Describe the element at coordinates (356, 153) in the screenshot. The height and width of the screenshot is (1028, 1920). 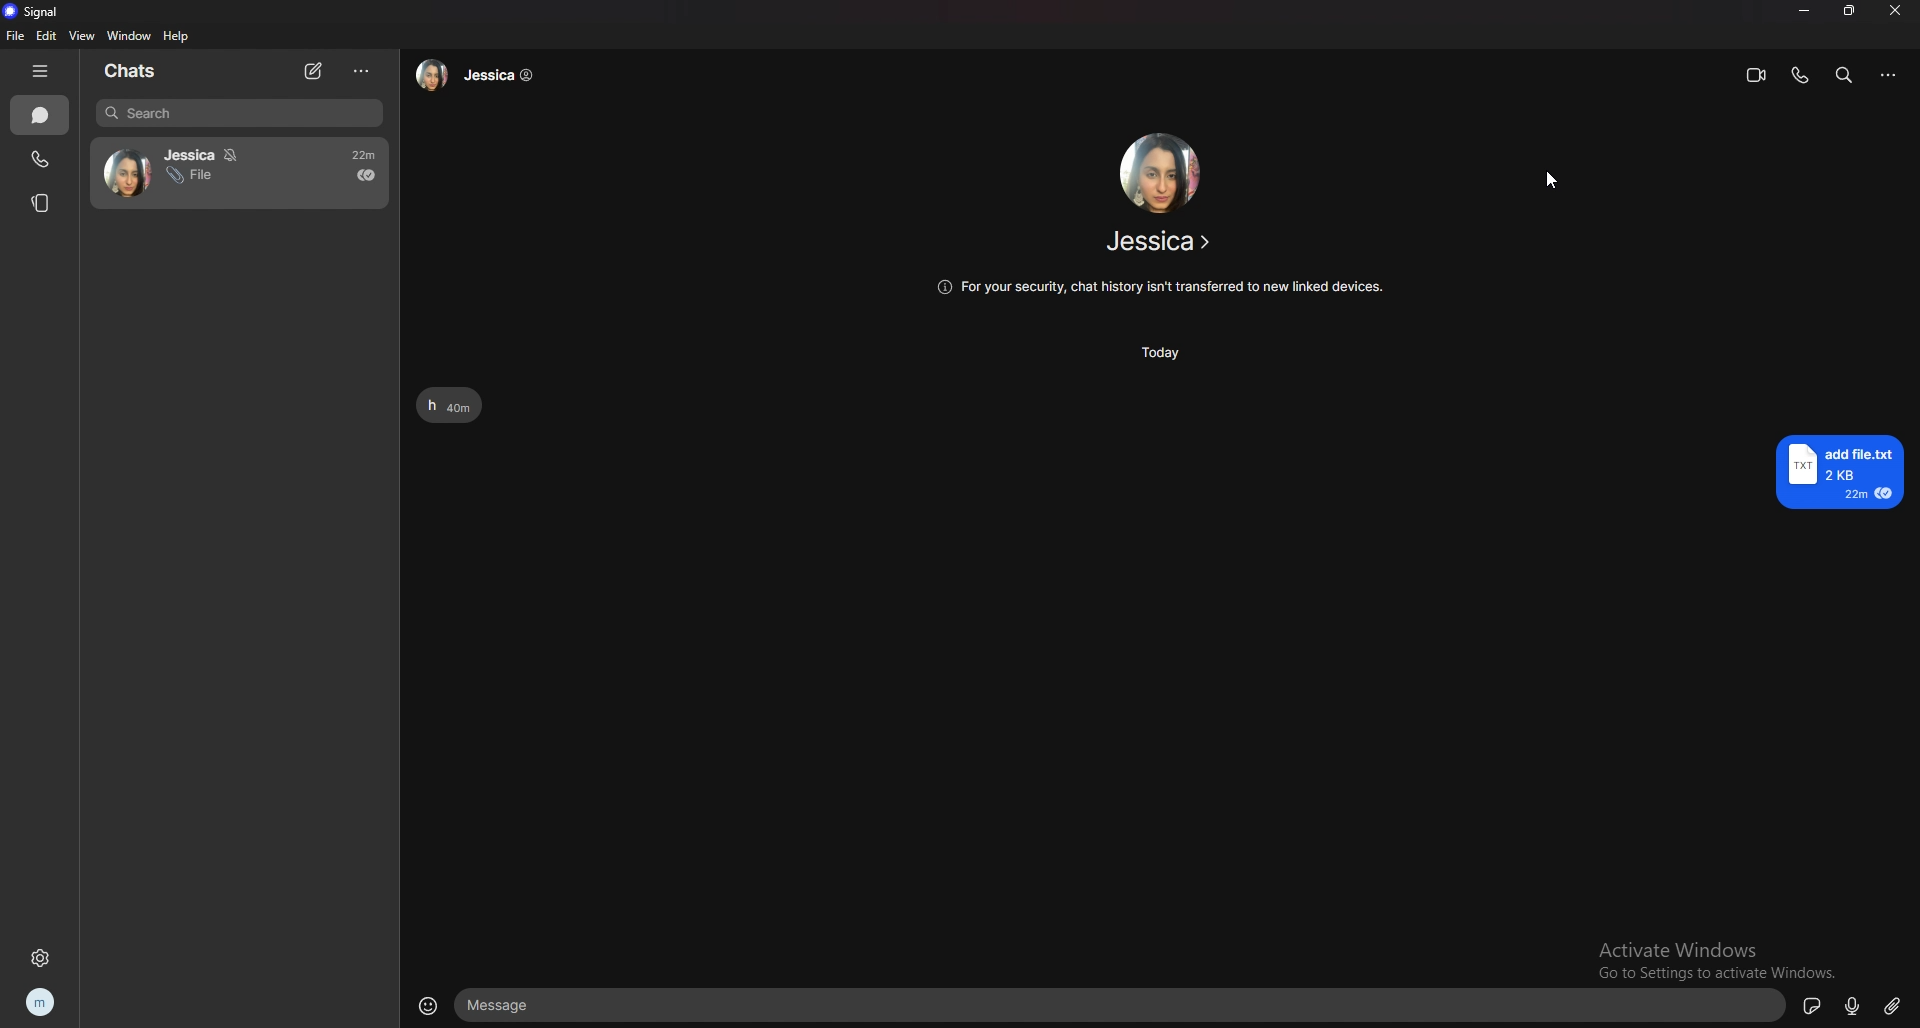
I see `22m` at that location.